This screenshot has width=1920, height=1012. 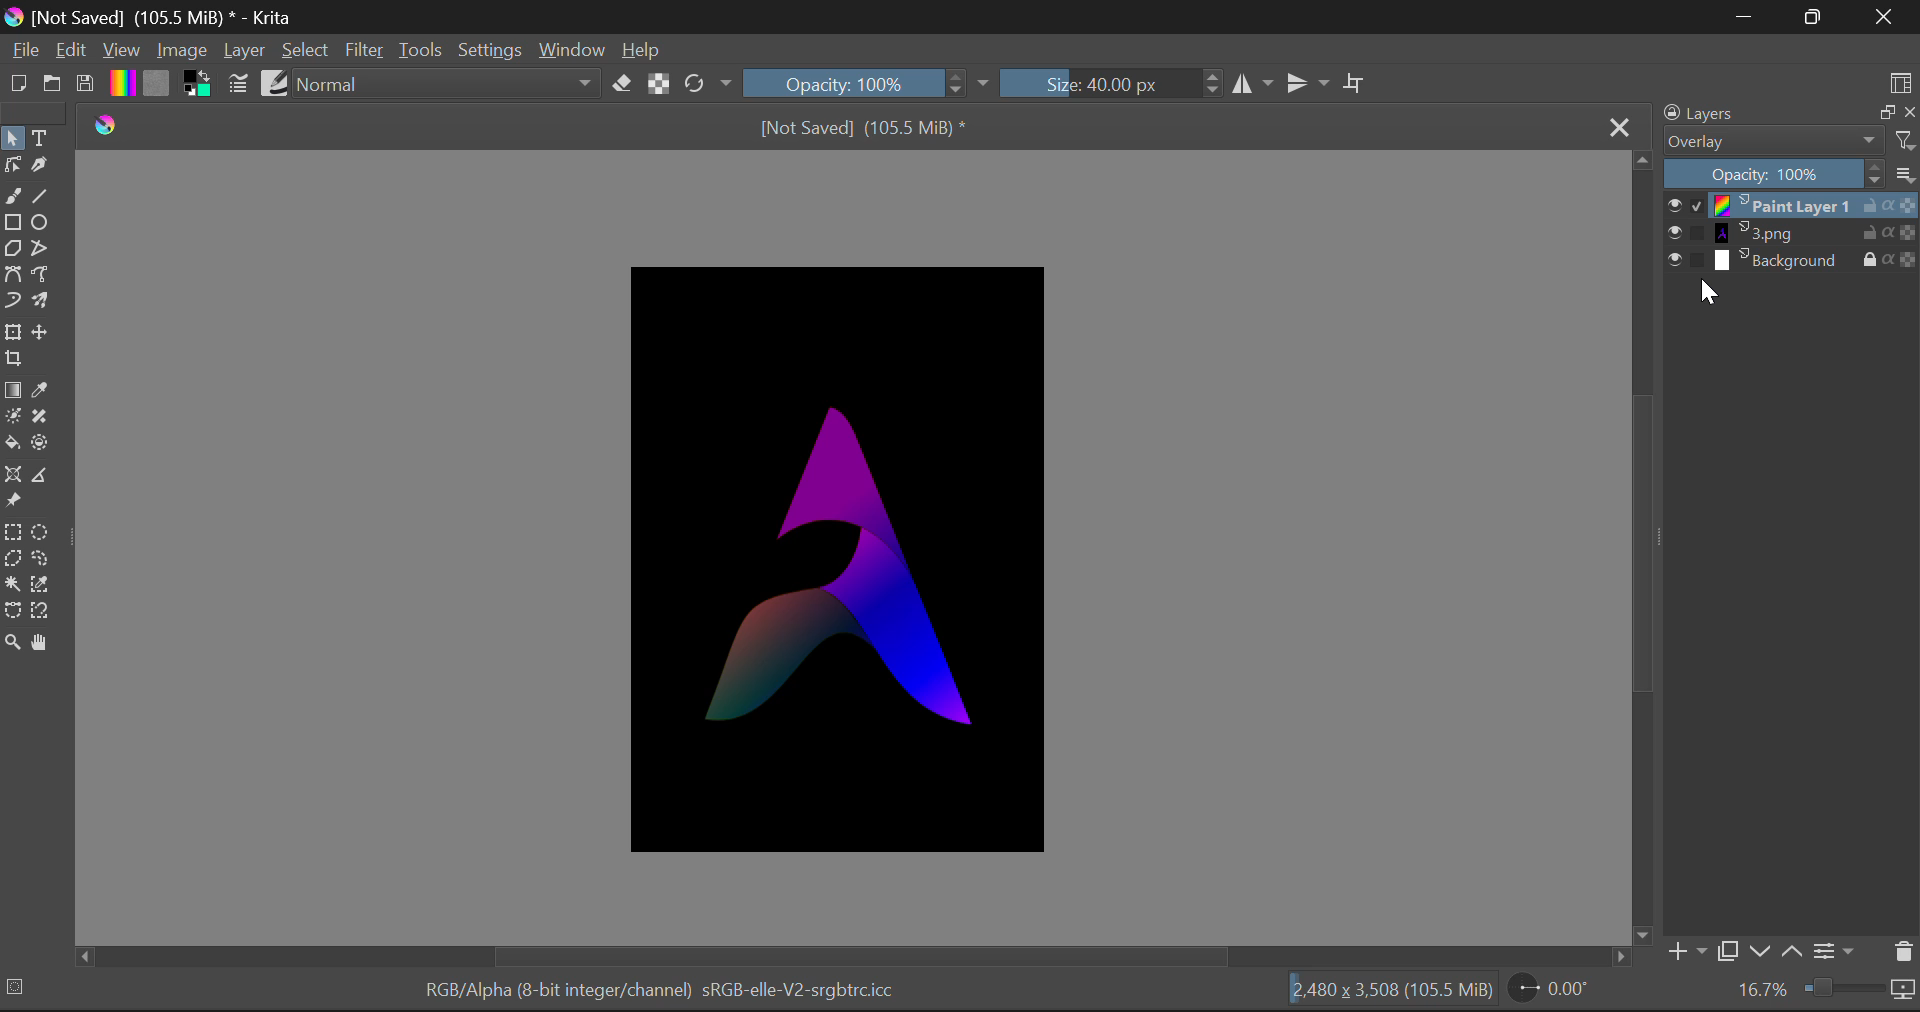 What do you see at coordinates (14, 532) in the screenshot?
I see `Rectangle Selection` at bounding box center [14, 532].